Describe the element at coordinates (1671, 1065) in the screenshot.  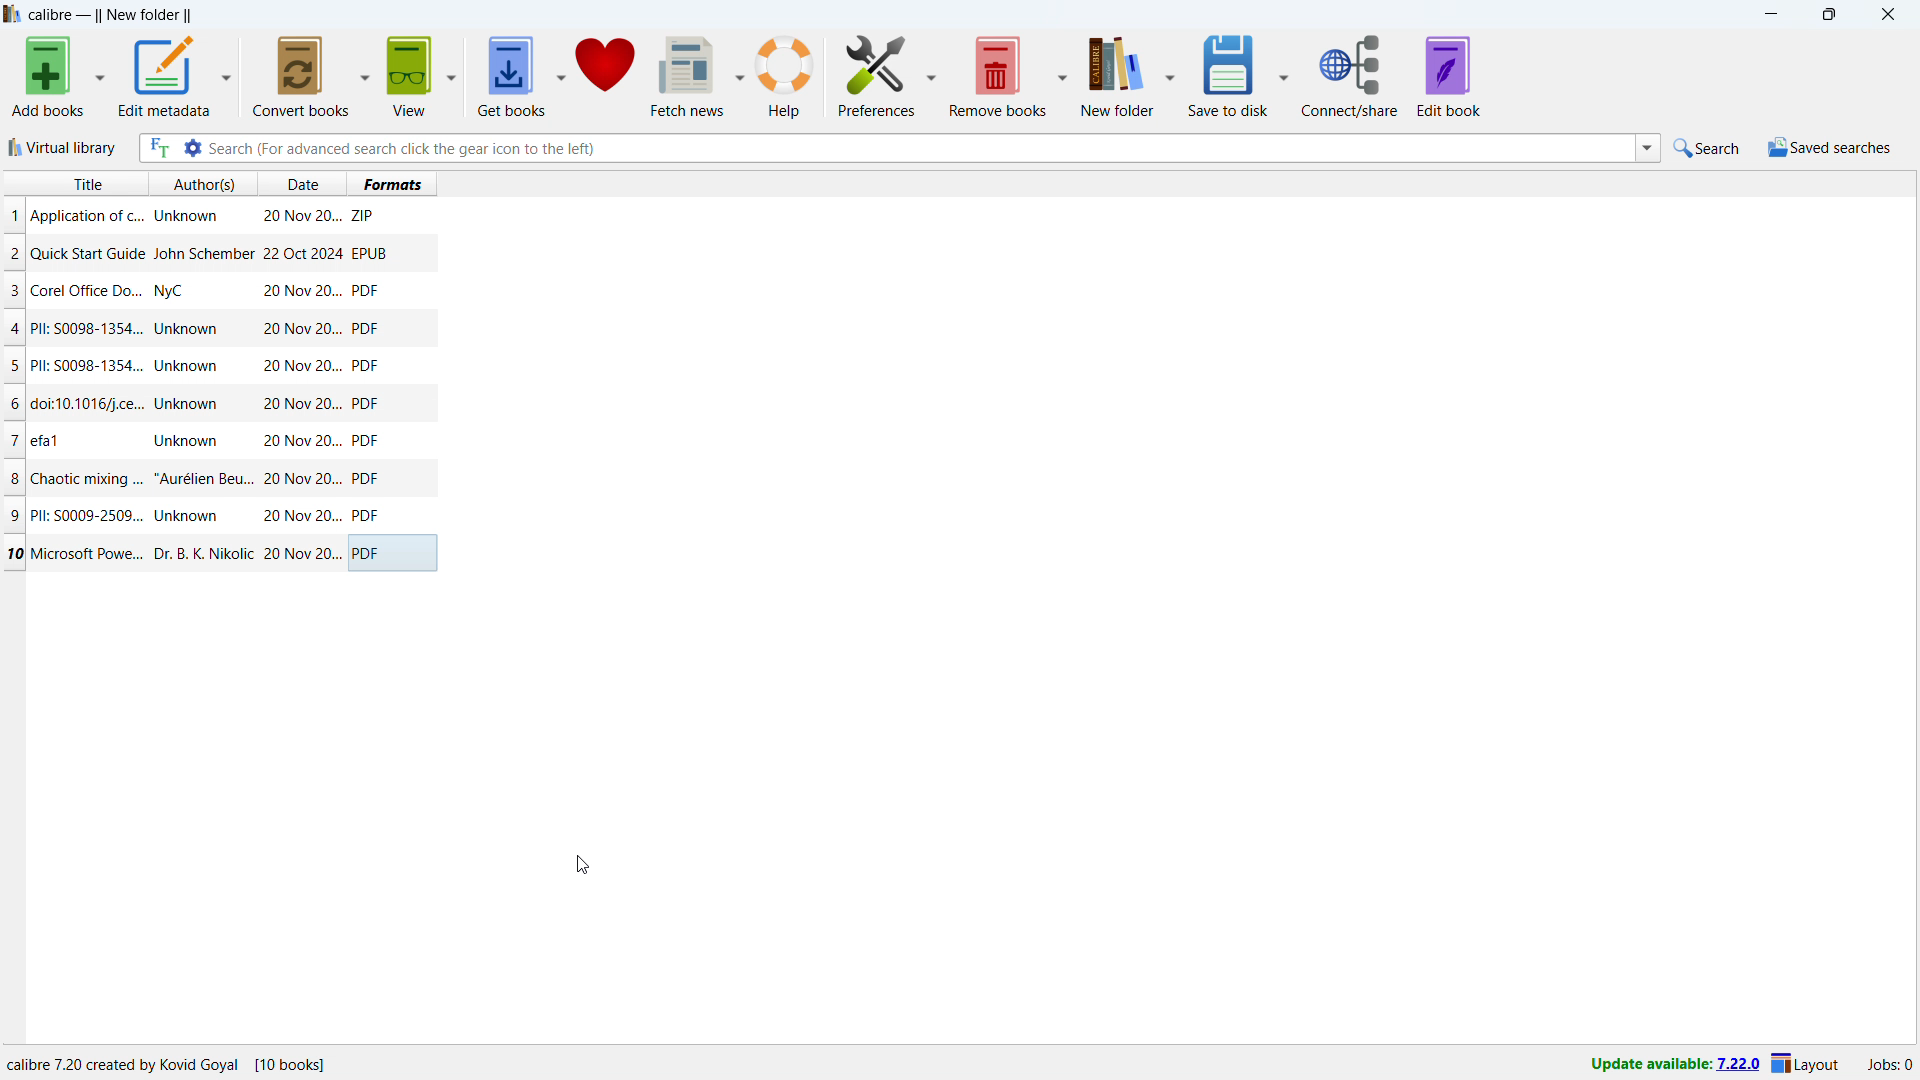
I see `Update available 7.22.0` at that location.